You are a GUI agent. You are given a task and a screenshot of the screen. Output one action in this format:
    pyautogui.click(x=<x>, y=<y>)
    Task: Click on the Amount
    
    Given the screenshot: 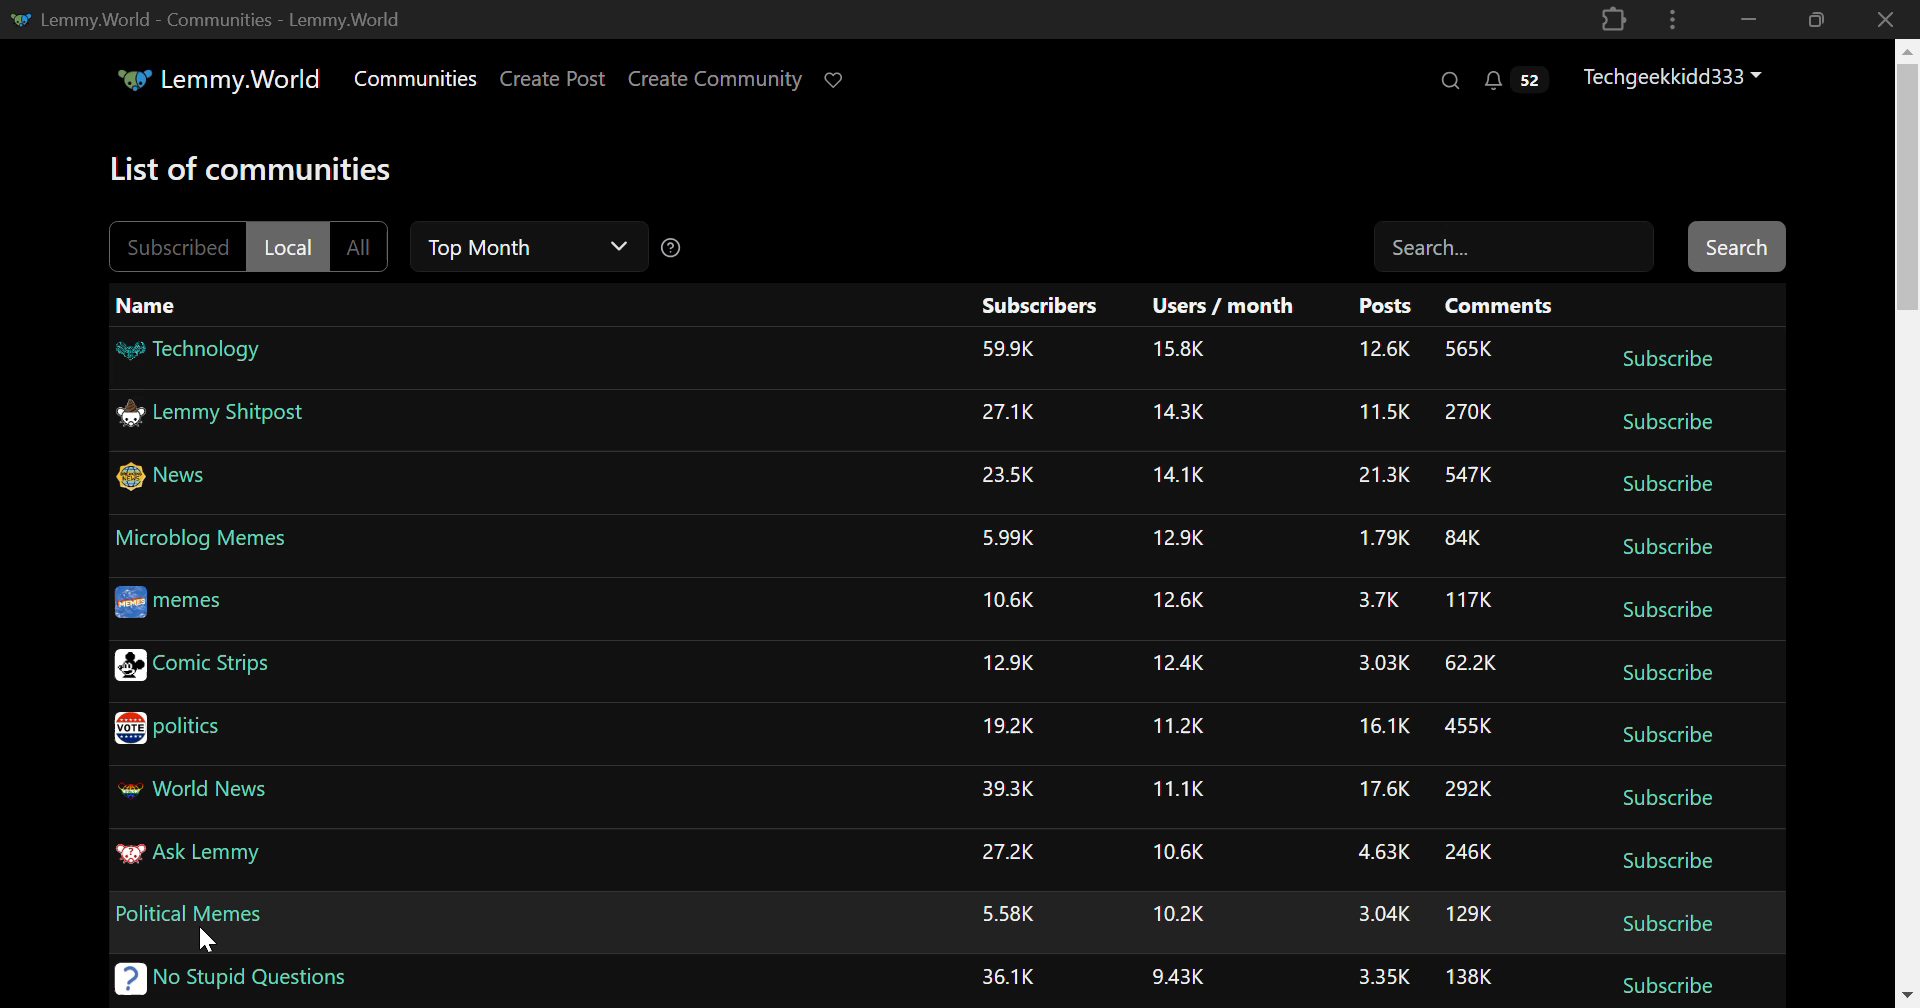 What is the action you would take?
    pyautogui.click(x=1380, y=977)
    